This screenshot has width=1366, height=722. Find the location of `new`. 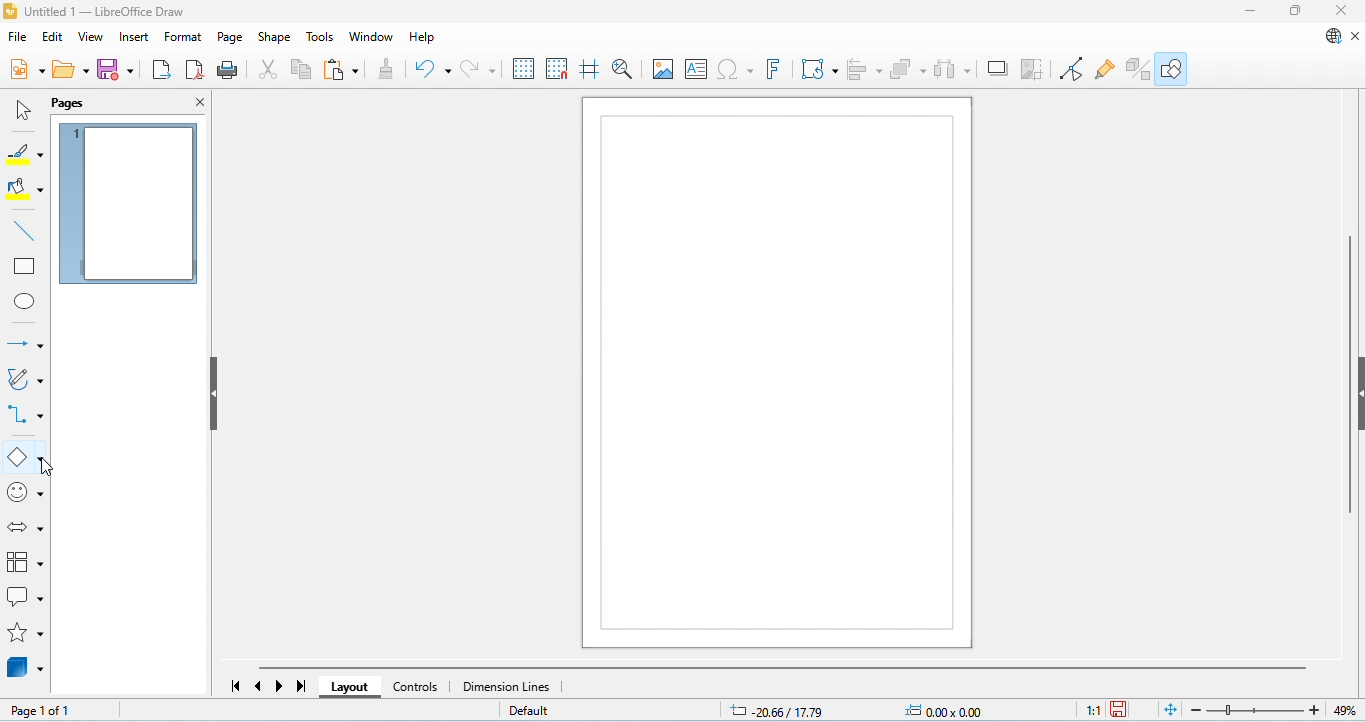

new is located at coordinates (26, 70).